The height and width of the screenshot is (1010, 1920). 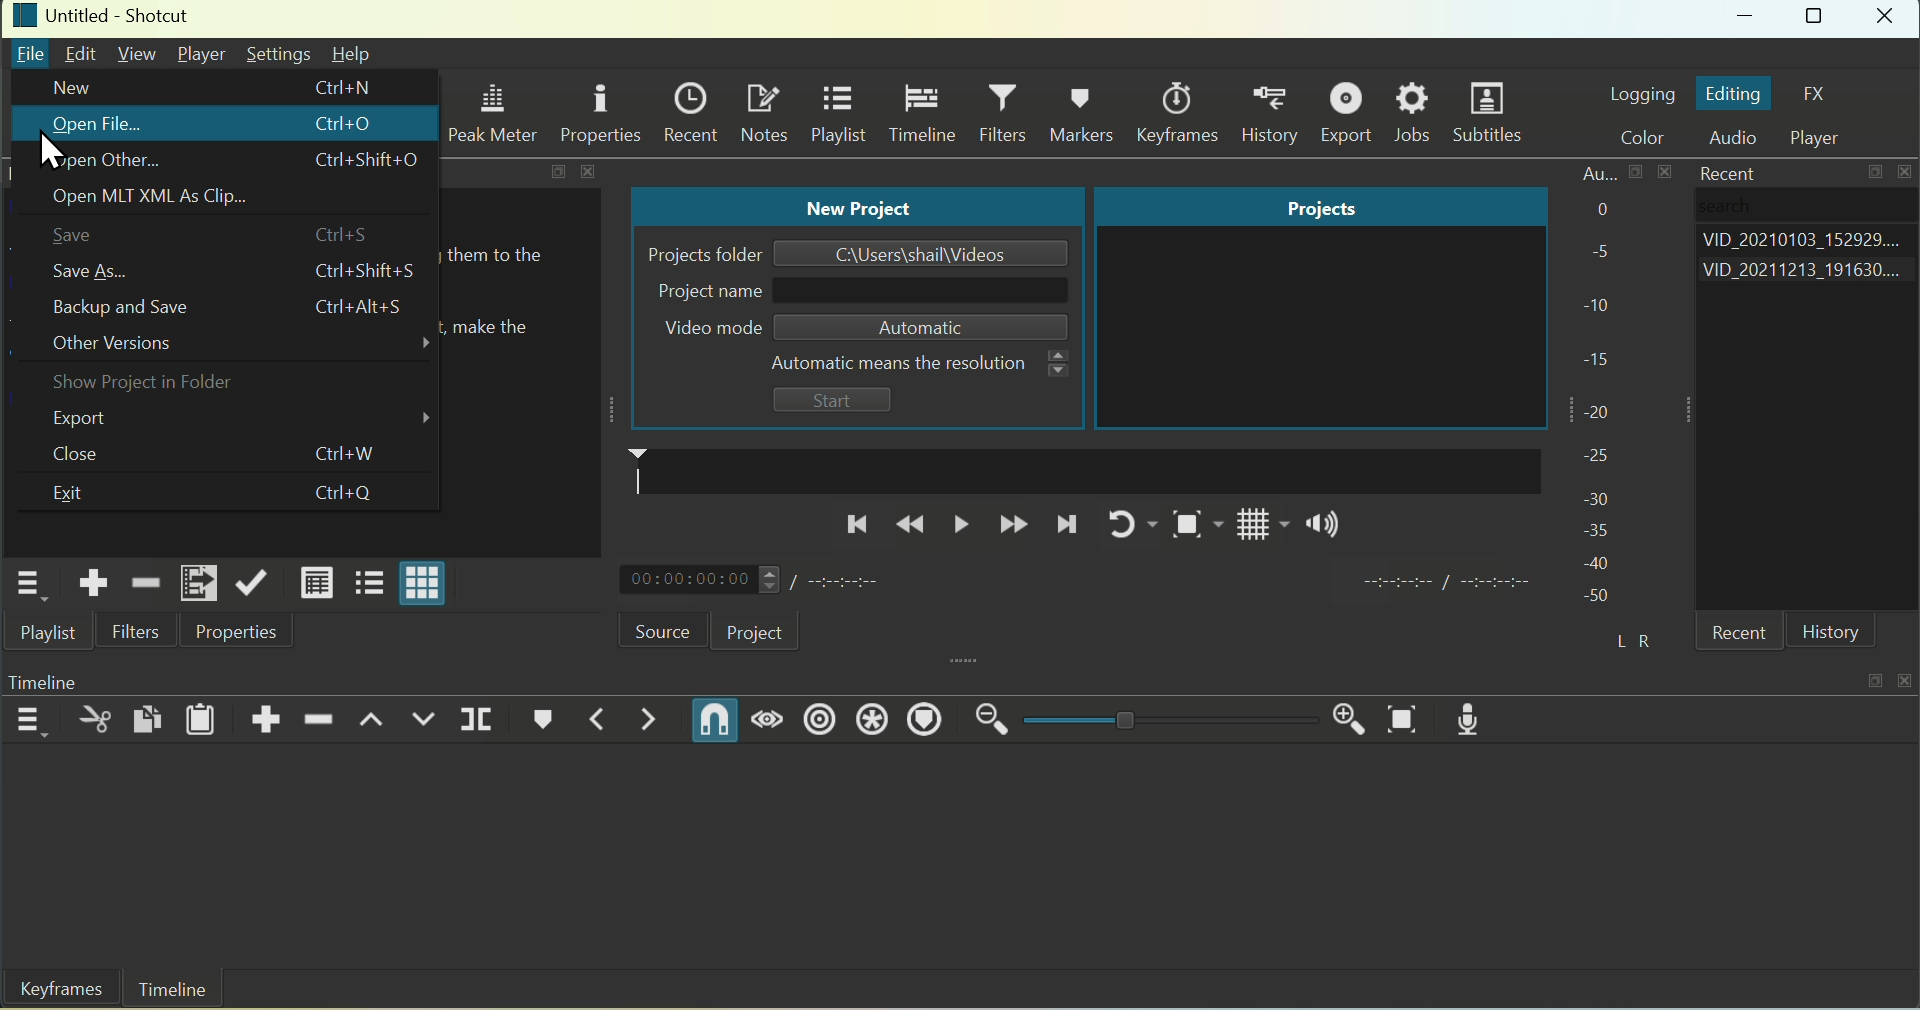 What do you see at coordinates (102, 268) in the screenshot?
I see `Save As` at bounding box center [102, 268].